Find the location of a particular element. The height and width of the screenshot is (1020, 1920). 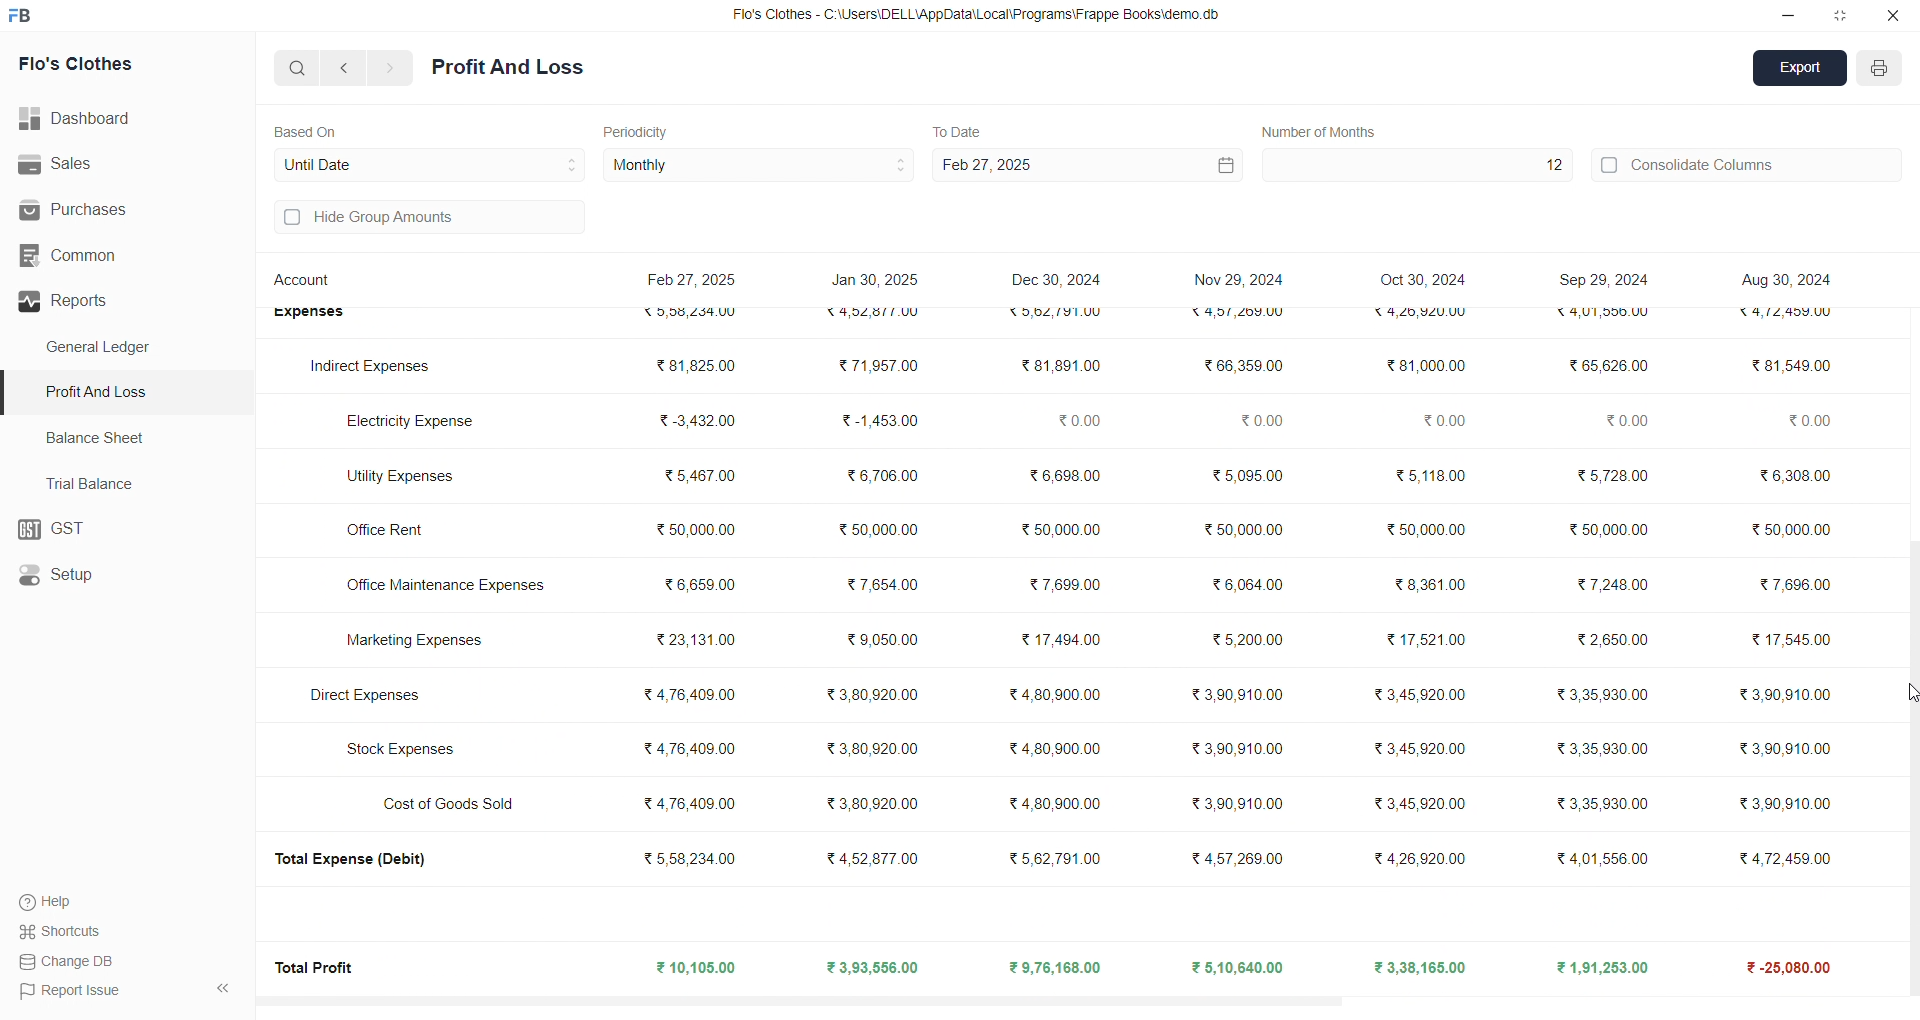

₹ 4,76,409.00 is located at coordinates (695, 805).